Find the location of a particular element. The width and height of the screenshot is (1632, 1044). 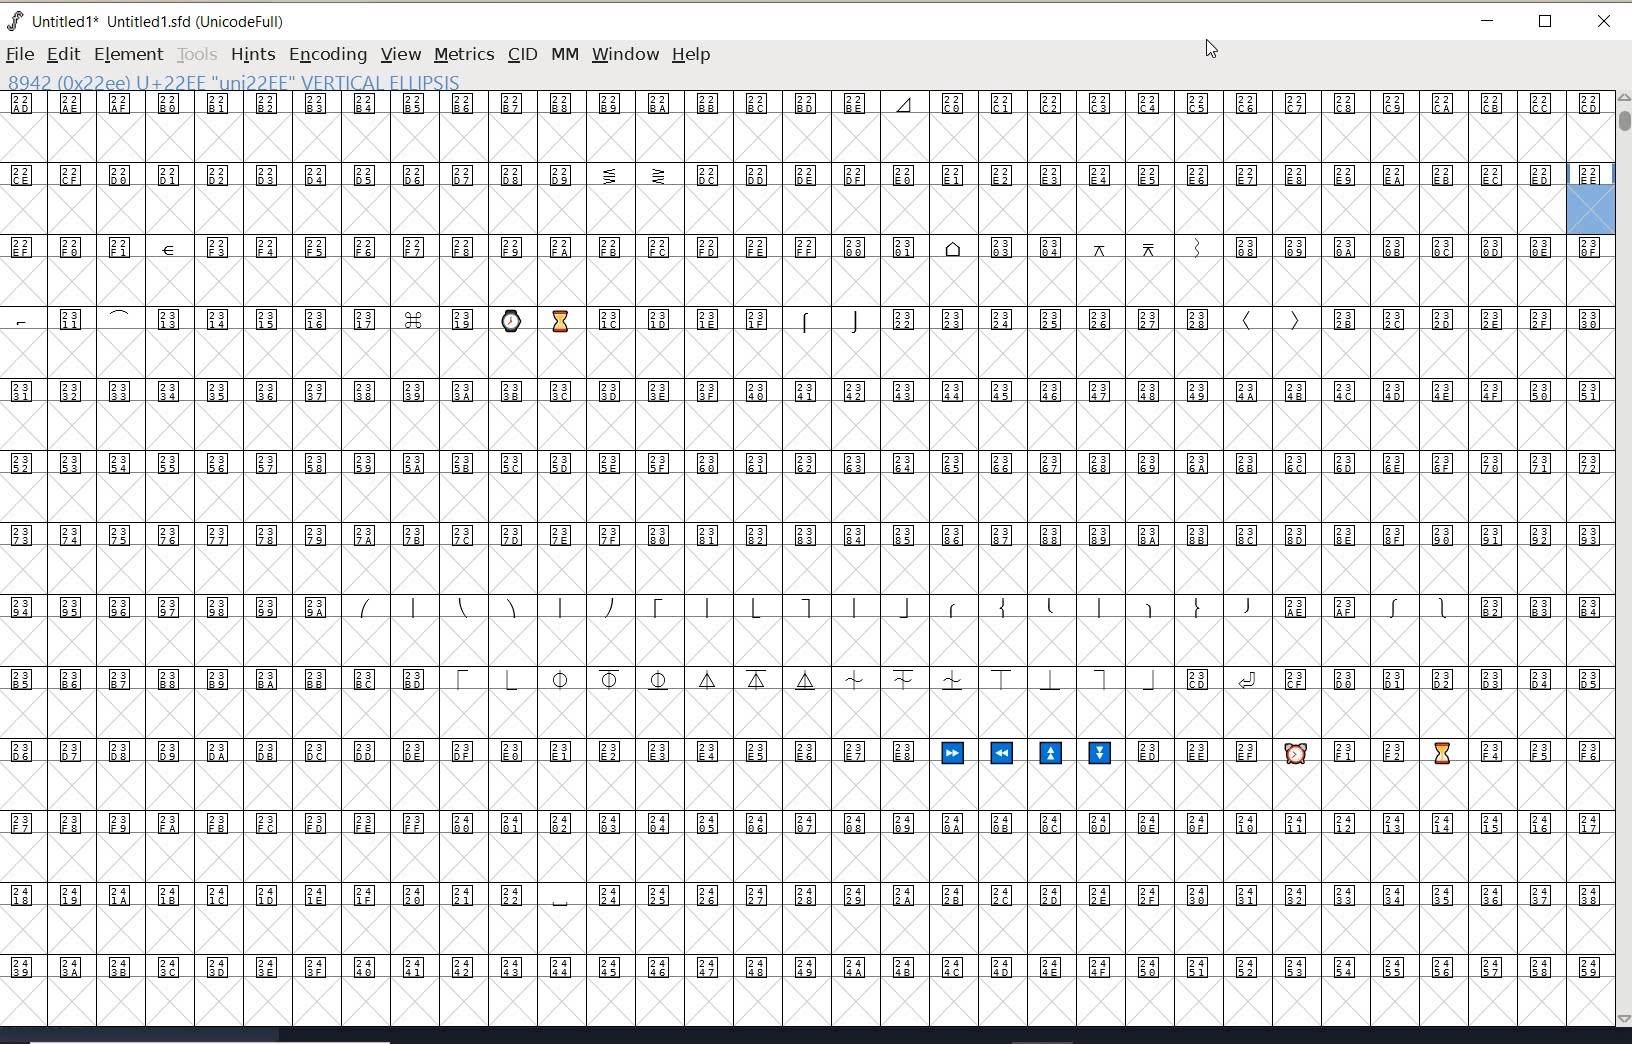

window is located at coordinates (624, 54).